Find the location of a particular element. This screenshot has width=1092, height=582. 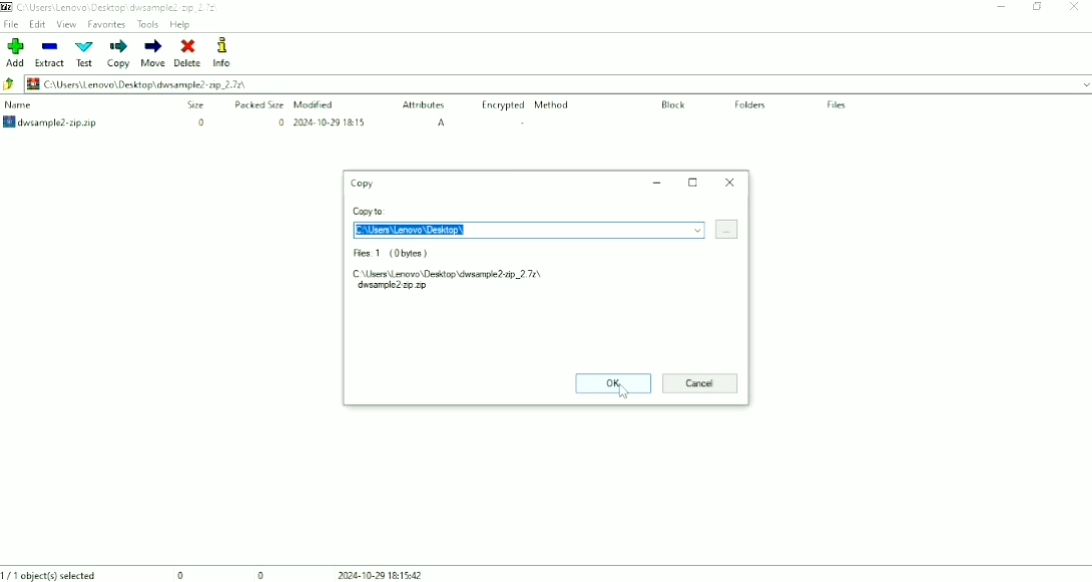

1/1 object(s) selected is located at coordinates (51, 574).